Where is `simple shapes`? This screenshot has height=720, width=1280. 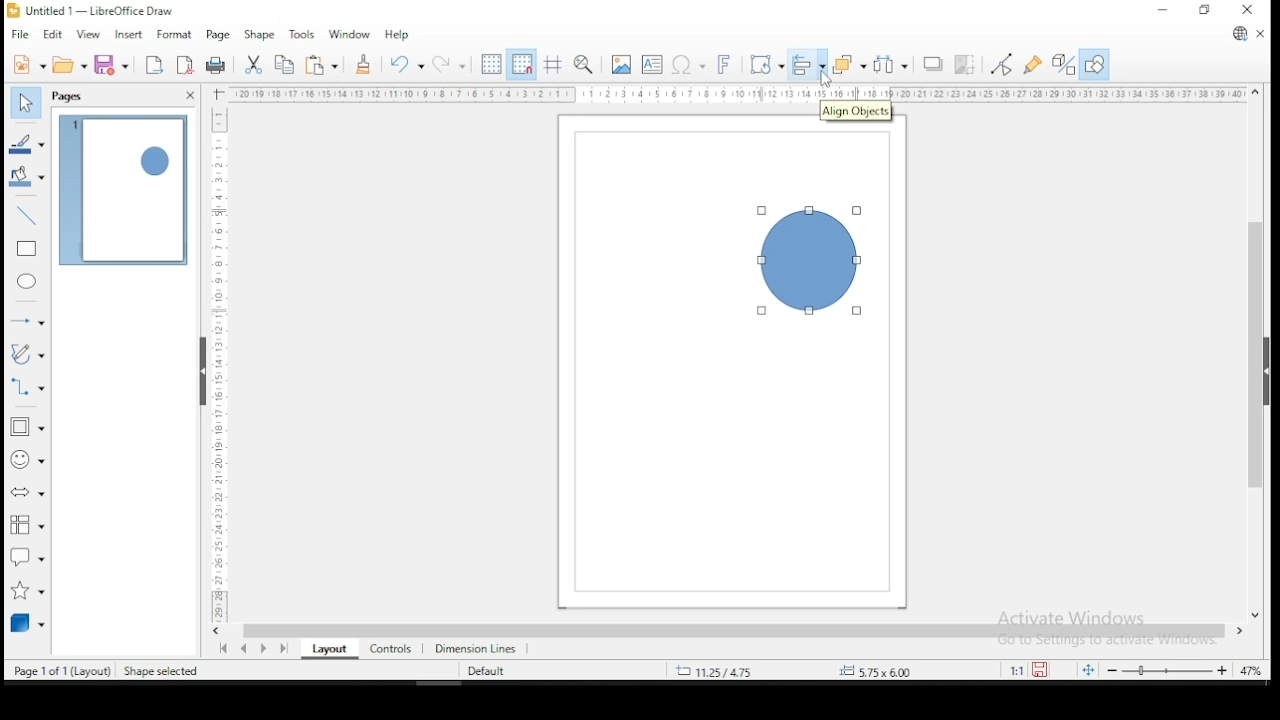
simple shapes is located at coordinates (28, 427).